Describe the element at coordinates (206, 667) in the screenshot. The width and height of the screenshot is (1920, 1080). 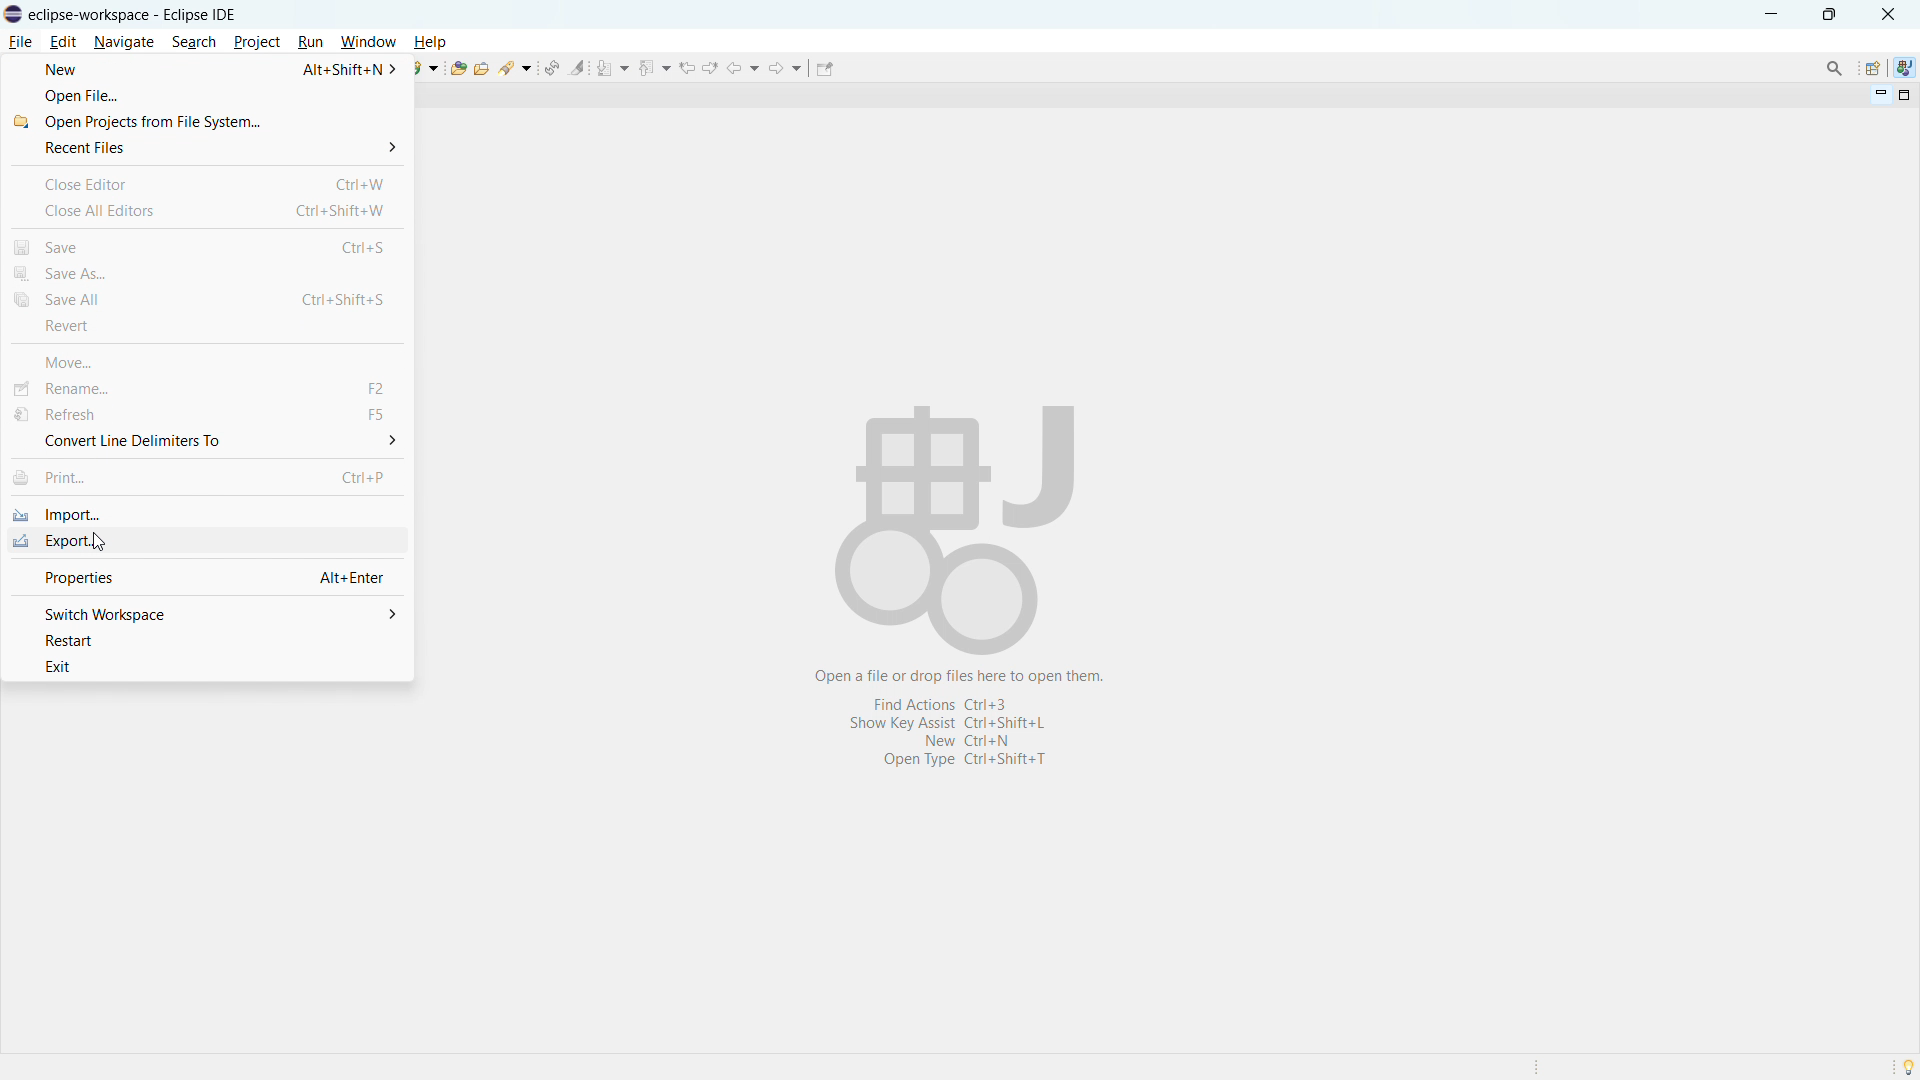
I see `exit` at that location.